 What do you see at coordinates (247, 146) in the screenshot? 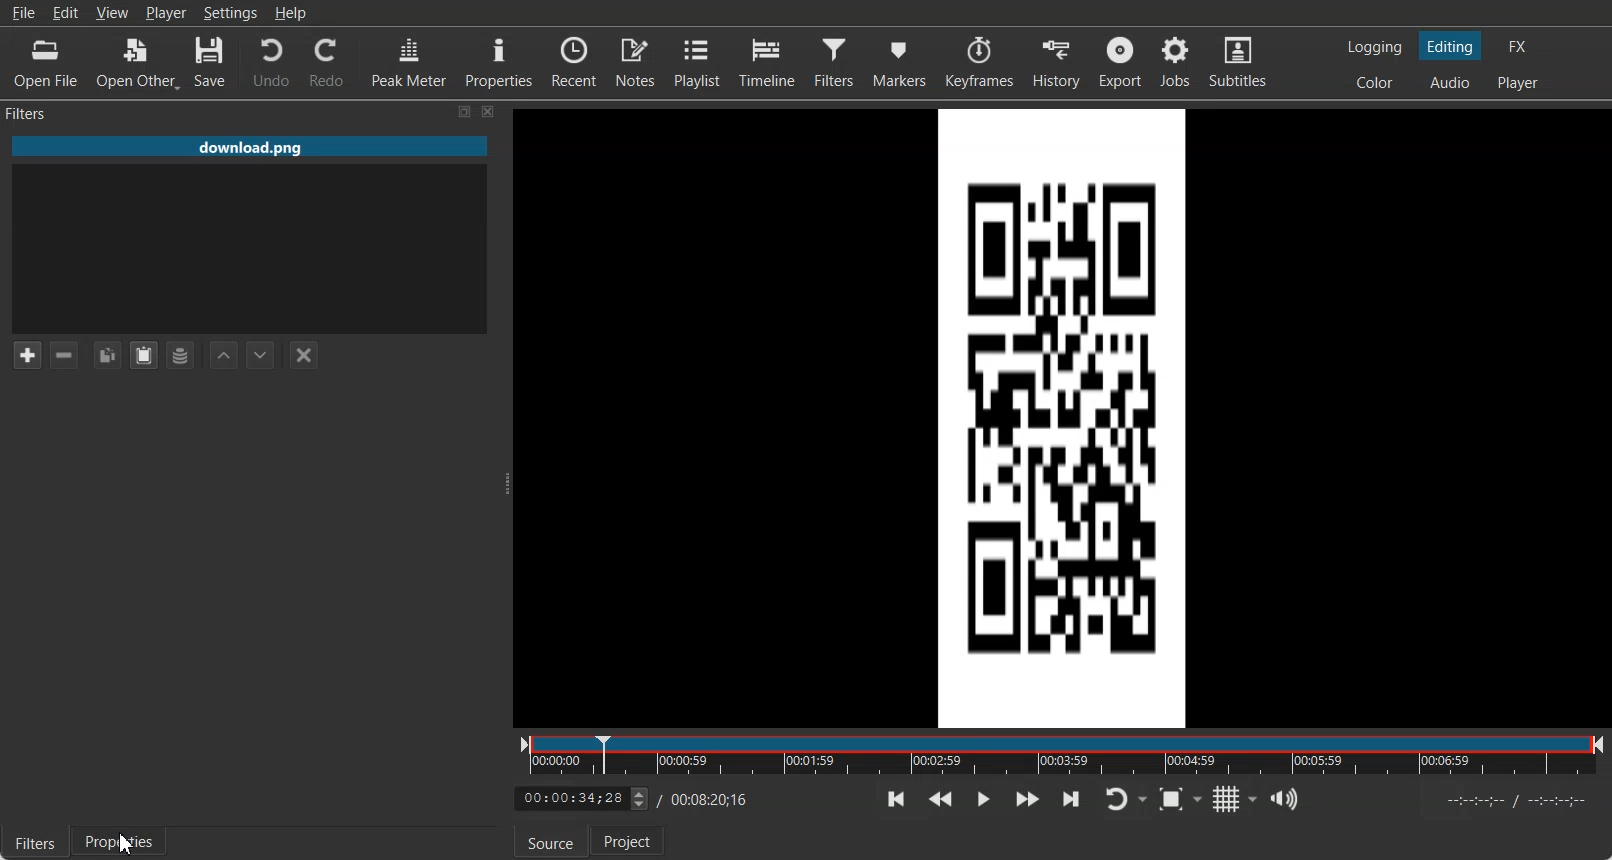
I see `File name` at bounding box center [247, 146].